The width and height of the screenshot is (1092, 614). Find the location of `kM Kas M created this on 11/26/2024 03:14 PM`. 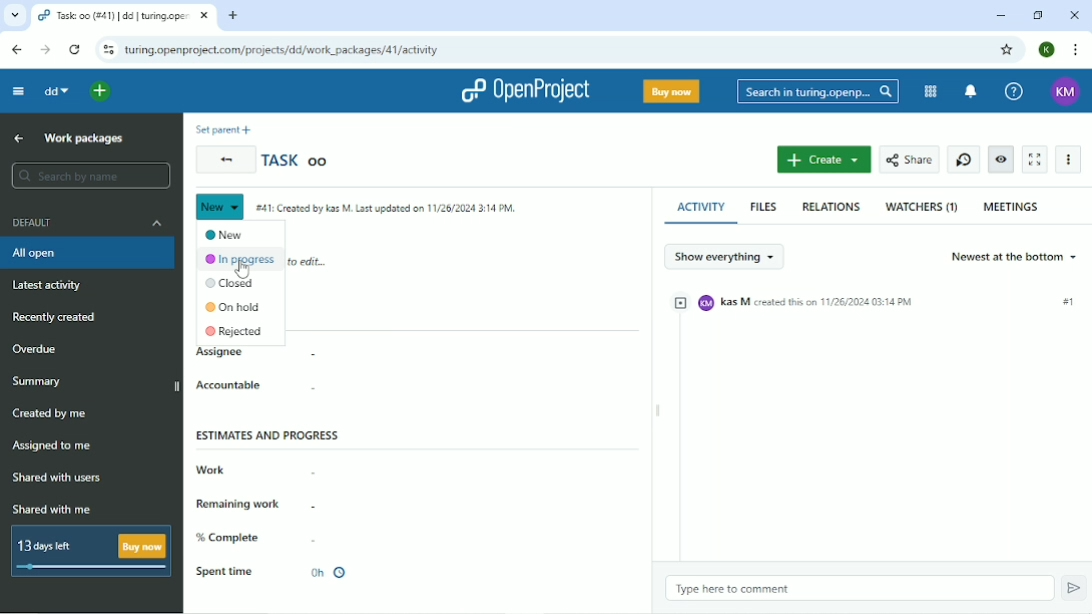

kM Kas M created this on 11/26/2024 03:14 PM is located at coordinates (878, 302).